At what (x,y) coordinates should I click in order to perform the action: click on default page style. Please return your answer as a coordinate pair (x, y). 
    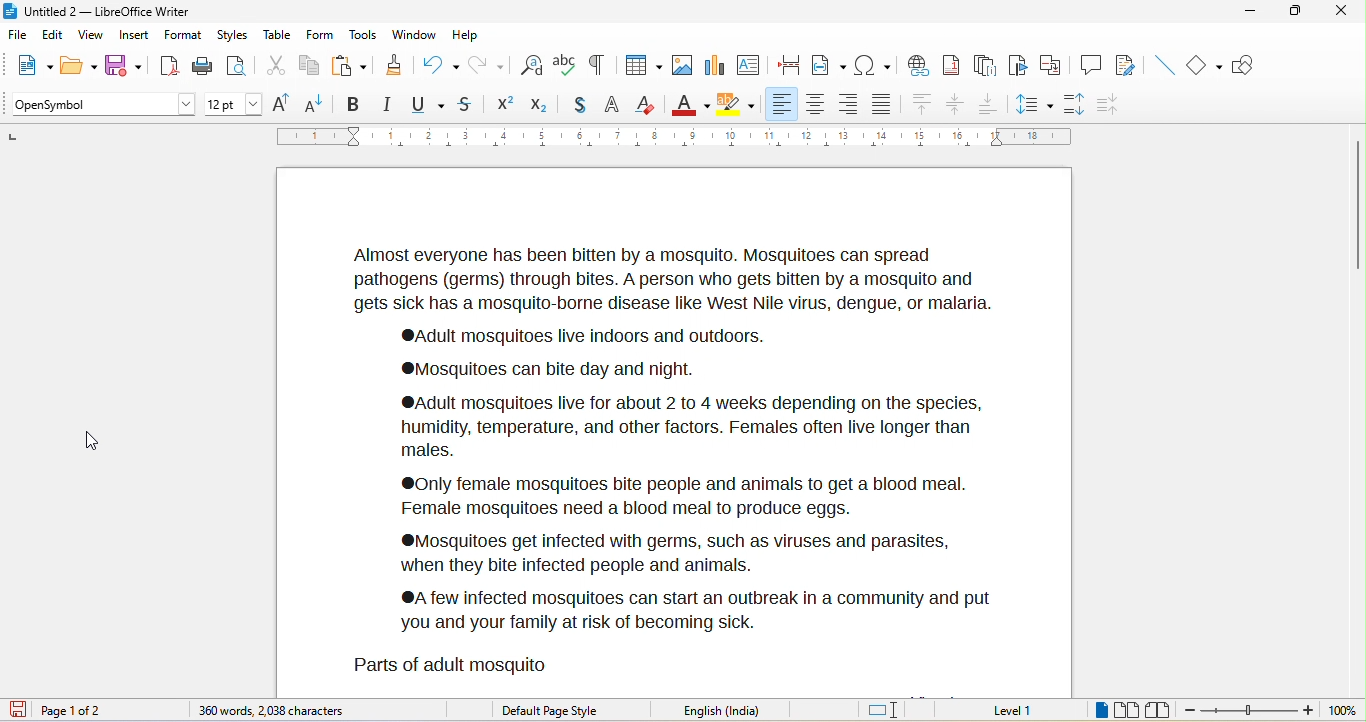
    Looking at the image, I should click on (553, 708).